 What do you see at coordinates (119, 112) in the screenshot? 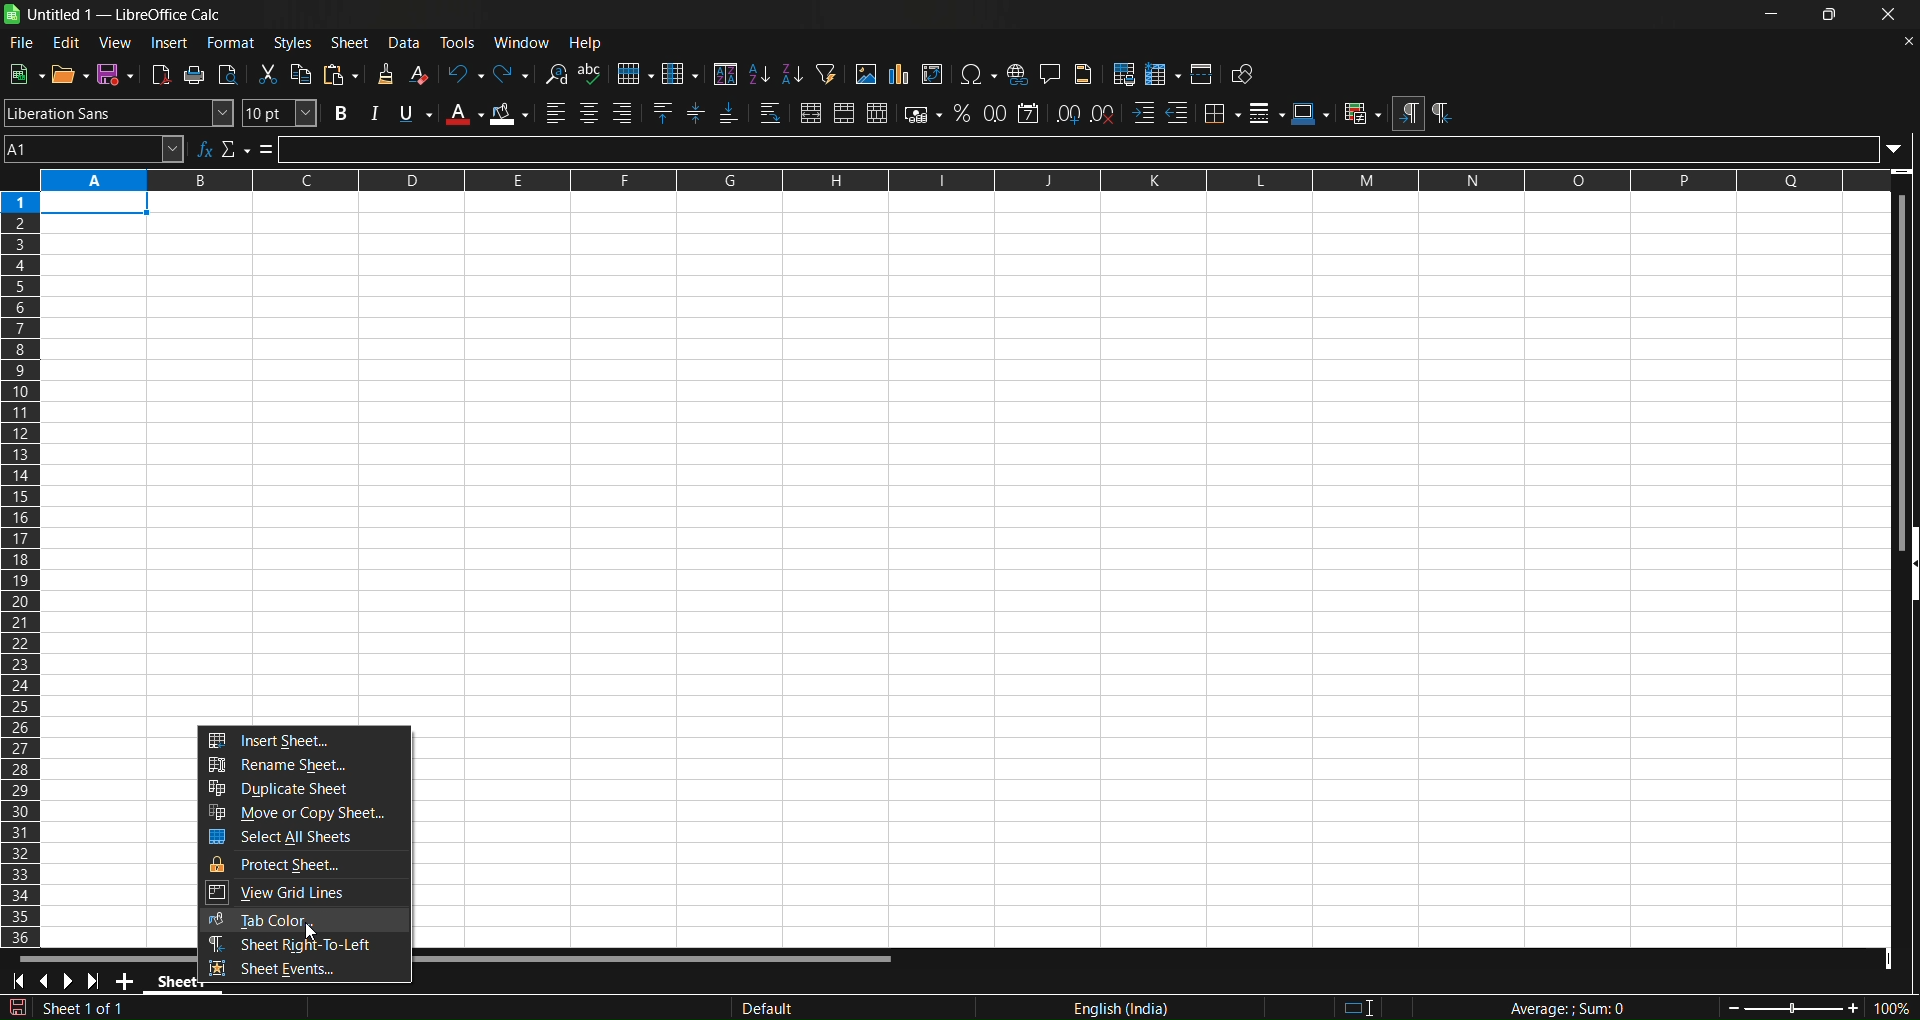
I see `font name` at bounding box center [119, 112].